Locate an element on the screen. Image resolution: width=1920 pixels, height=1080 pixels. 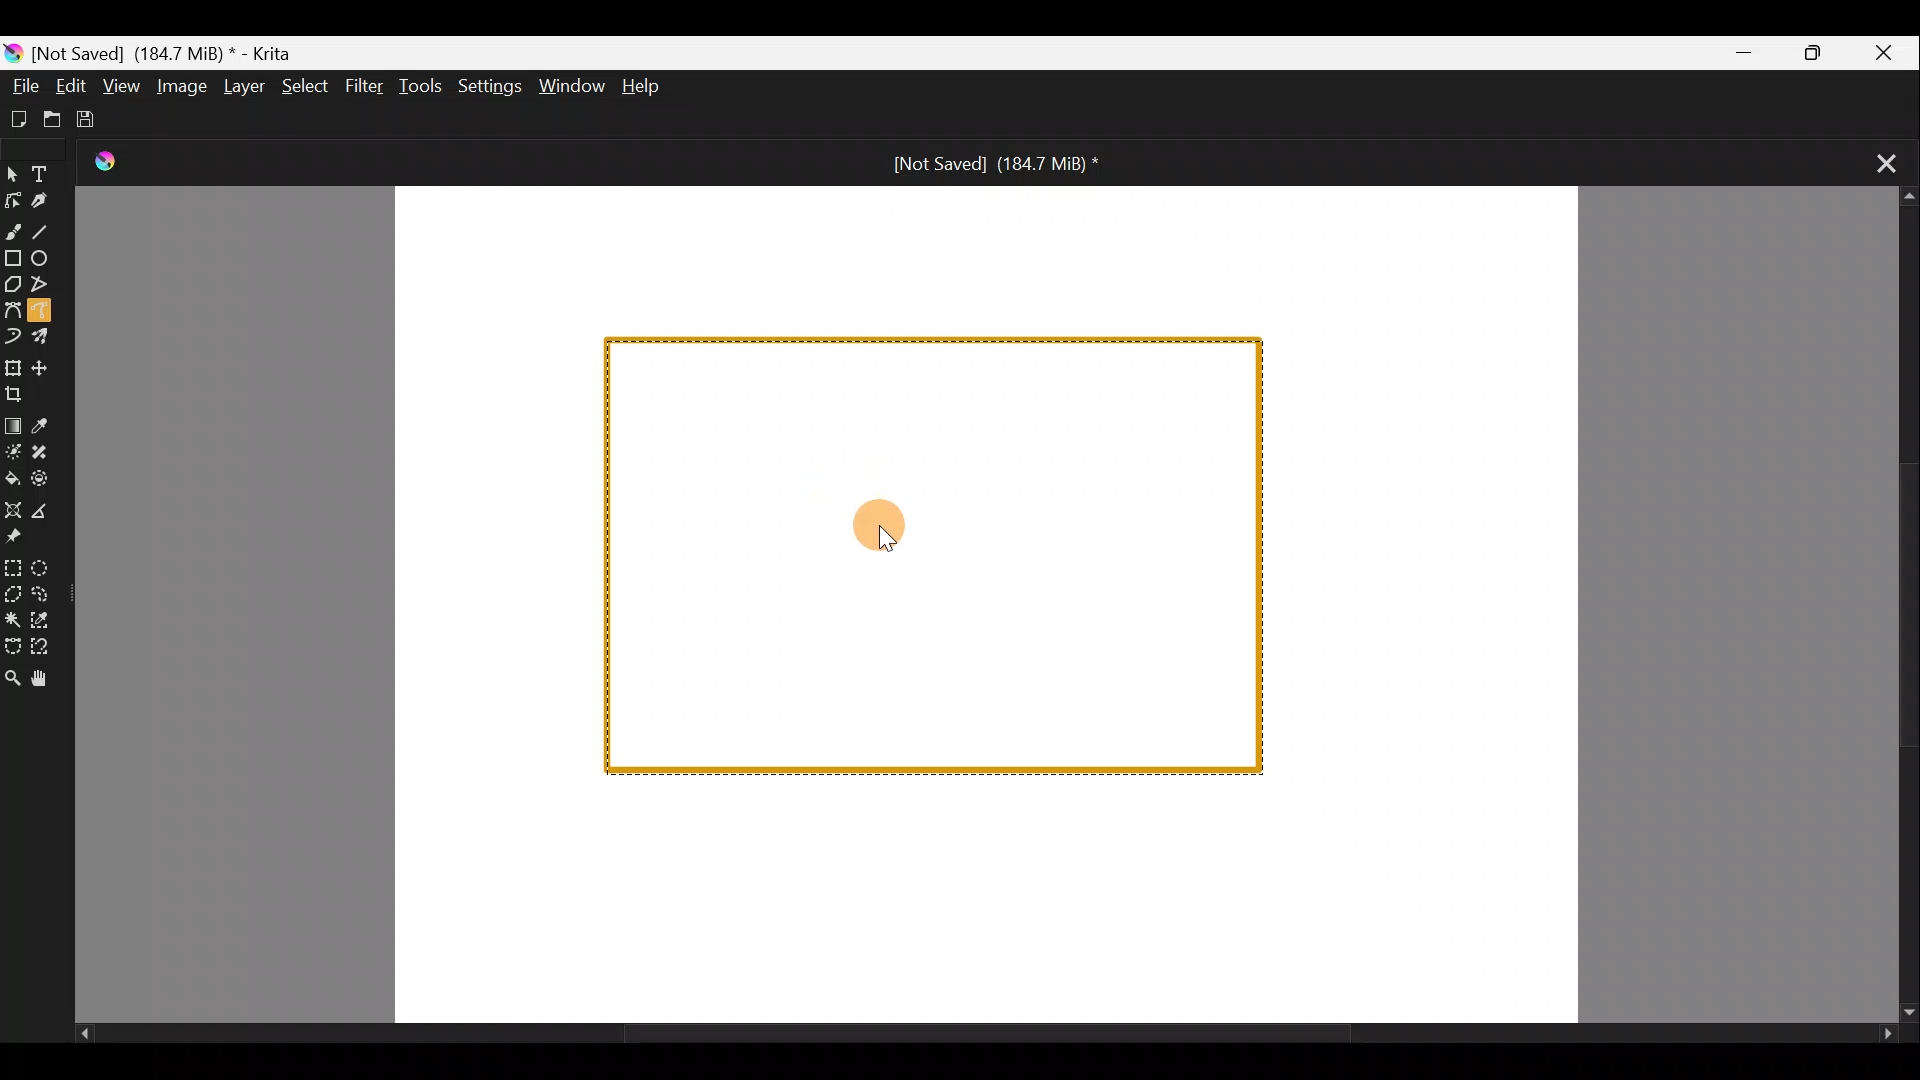
Text tool is located at coordinates (47, 171).